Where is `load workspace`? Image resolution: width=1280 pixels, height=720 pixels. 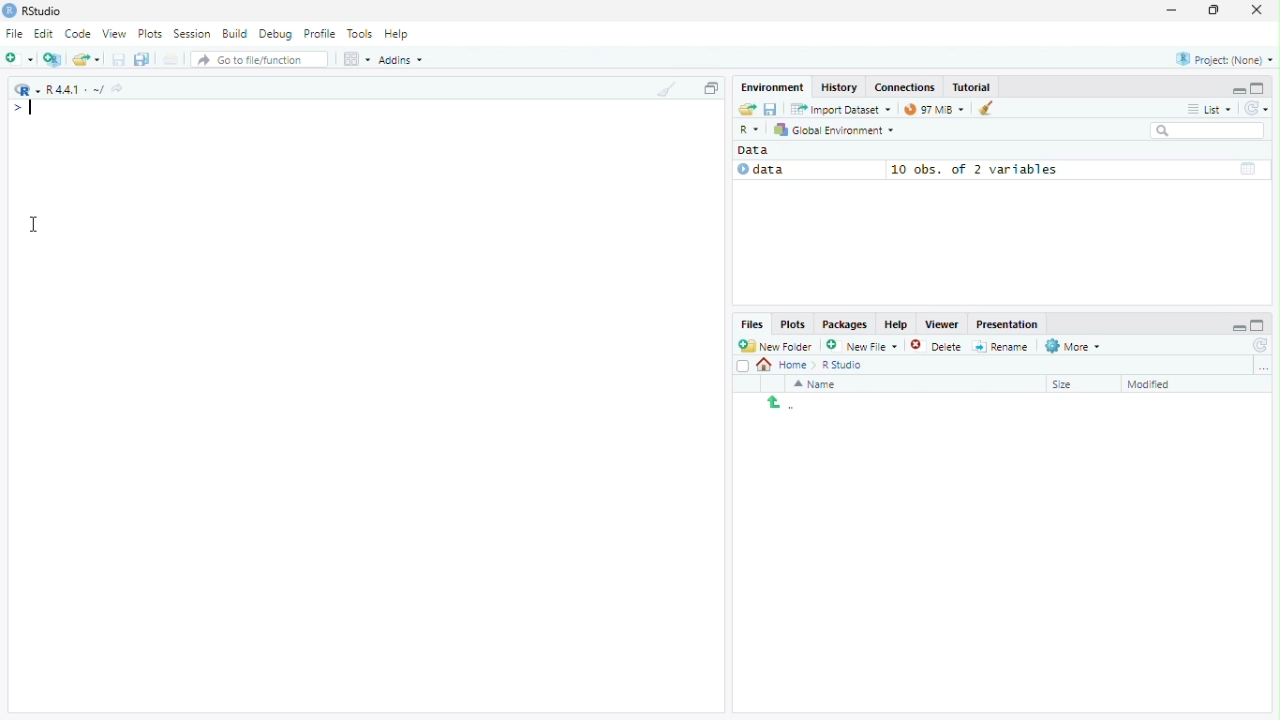 load workspace is located at coordinates (746, 110).